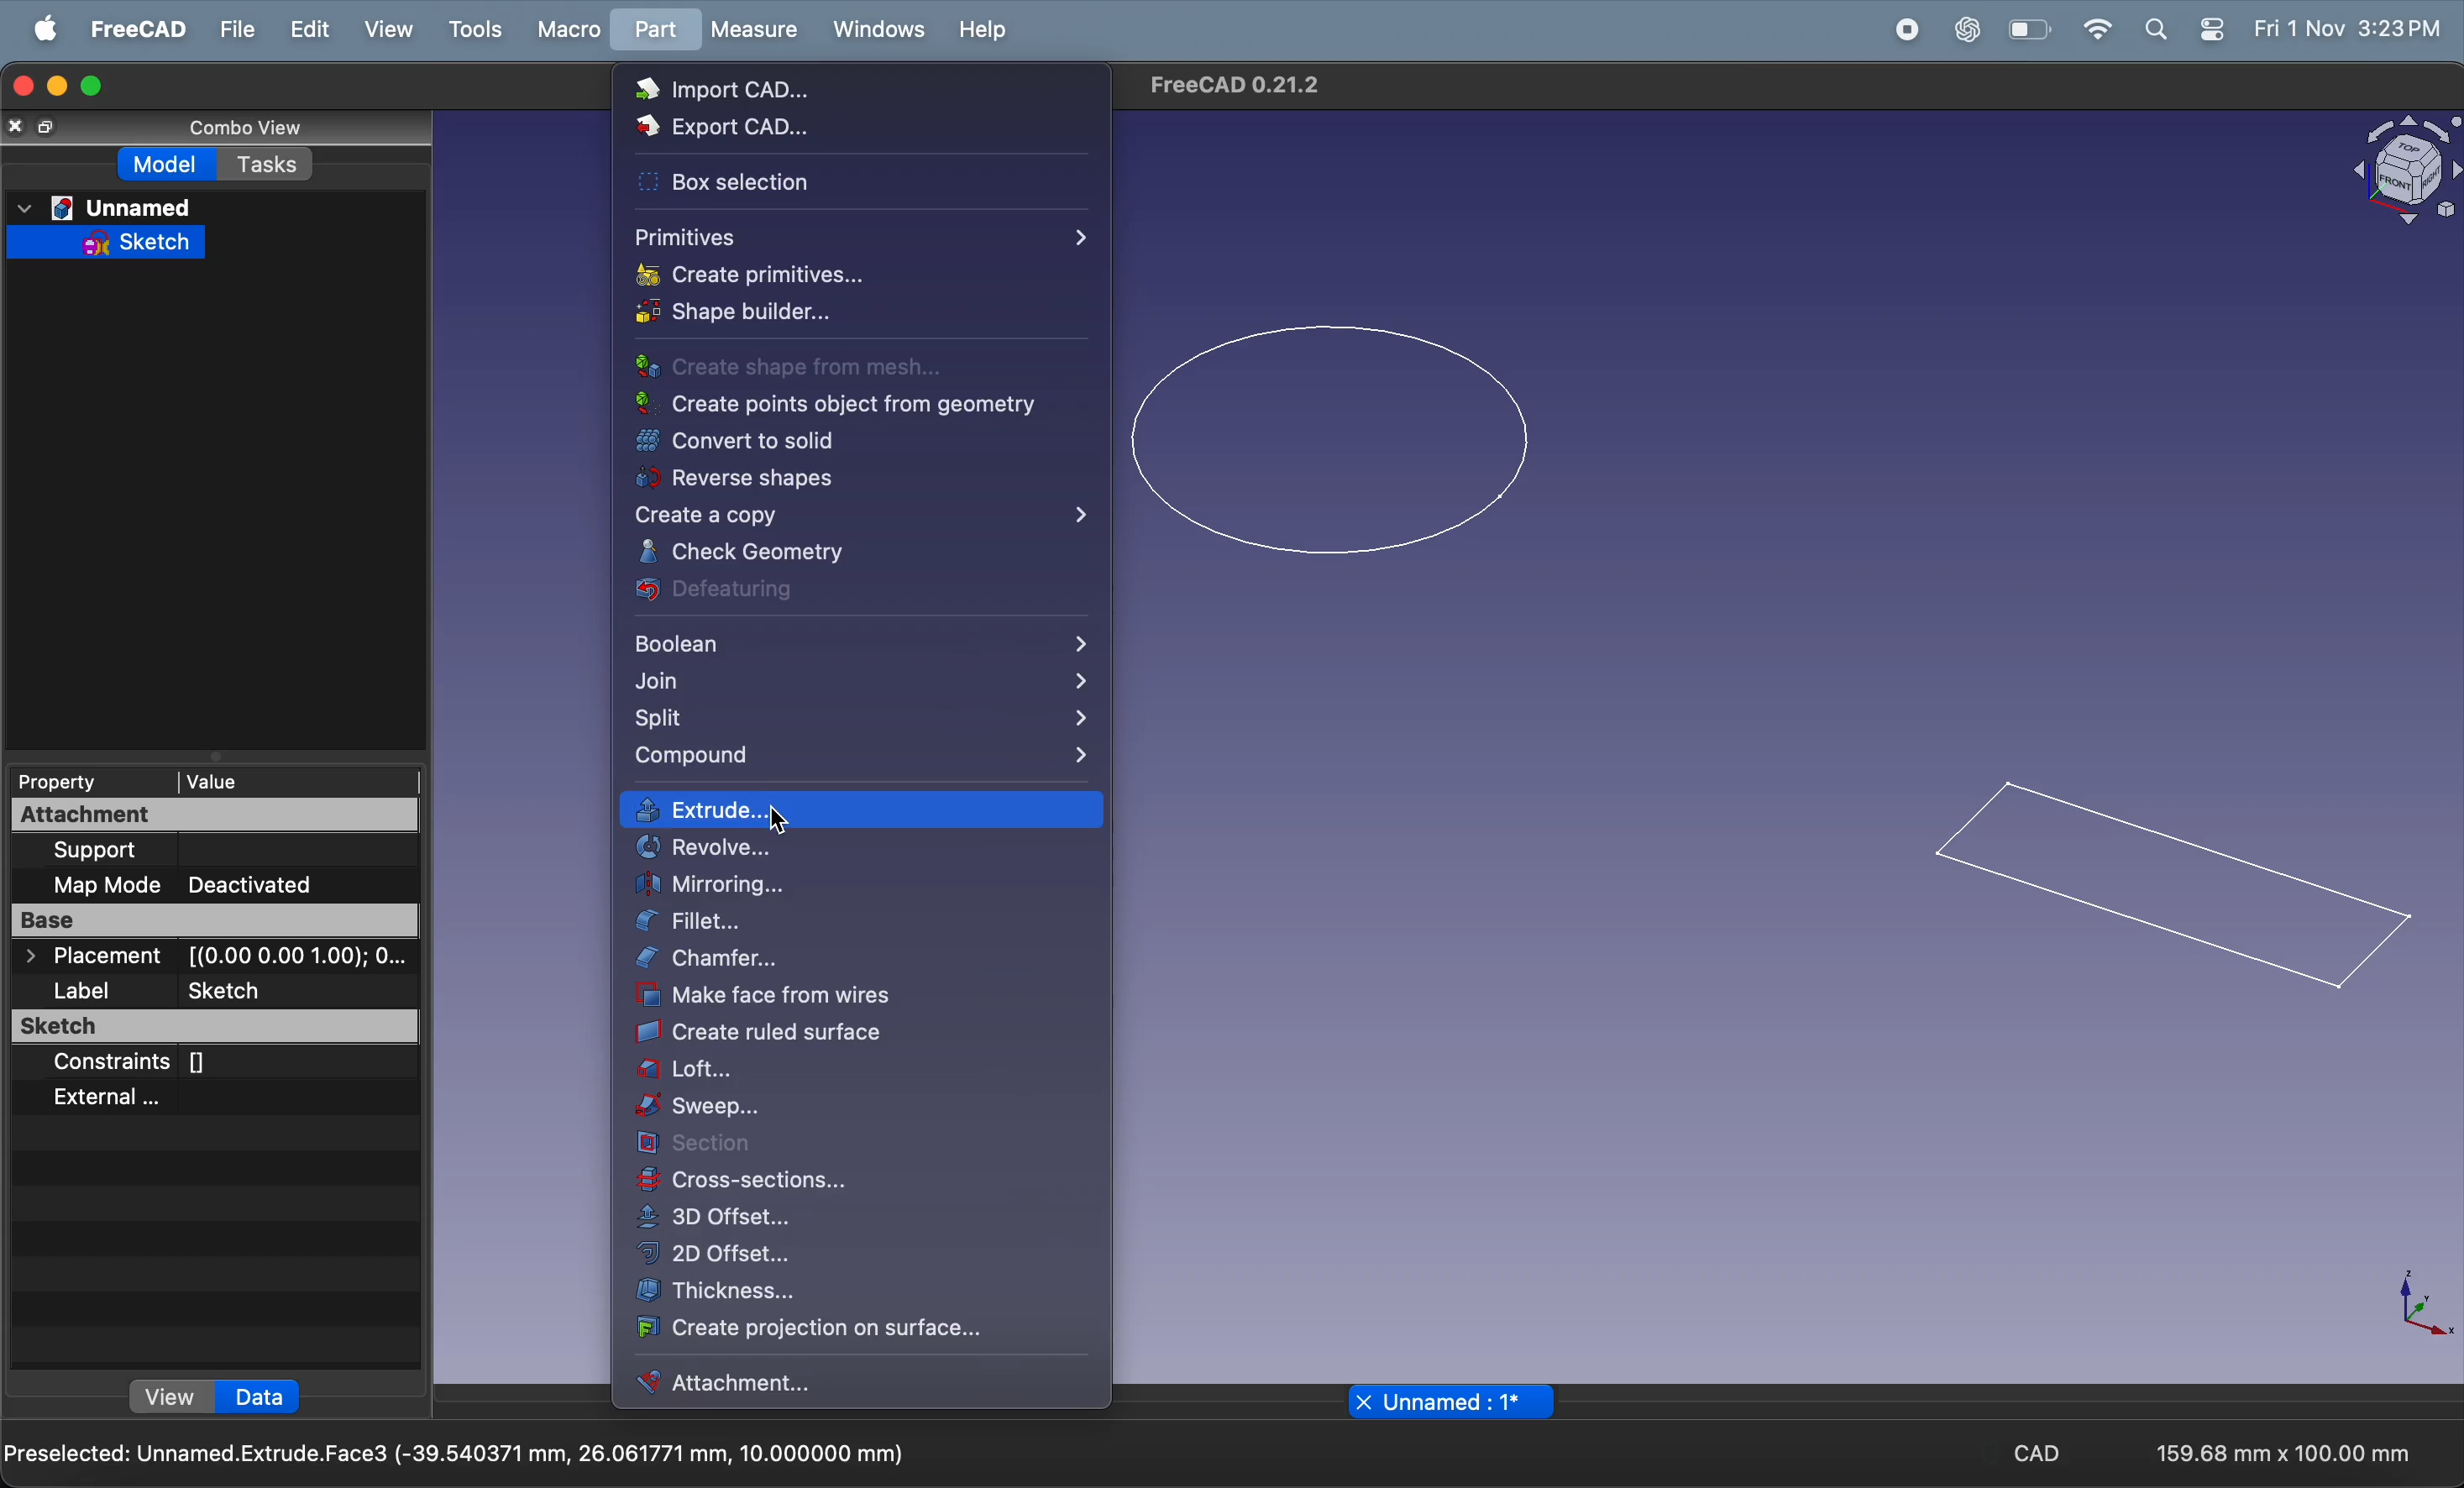 This screenshot has width=2464, height=1488. What do you see at coordinates (212, 1026) in the screenshot?
I see `Sketch` at bounding box center [212, 1026].